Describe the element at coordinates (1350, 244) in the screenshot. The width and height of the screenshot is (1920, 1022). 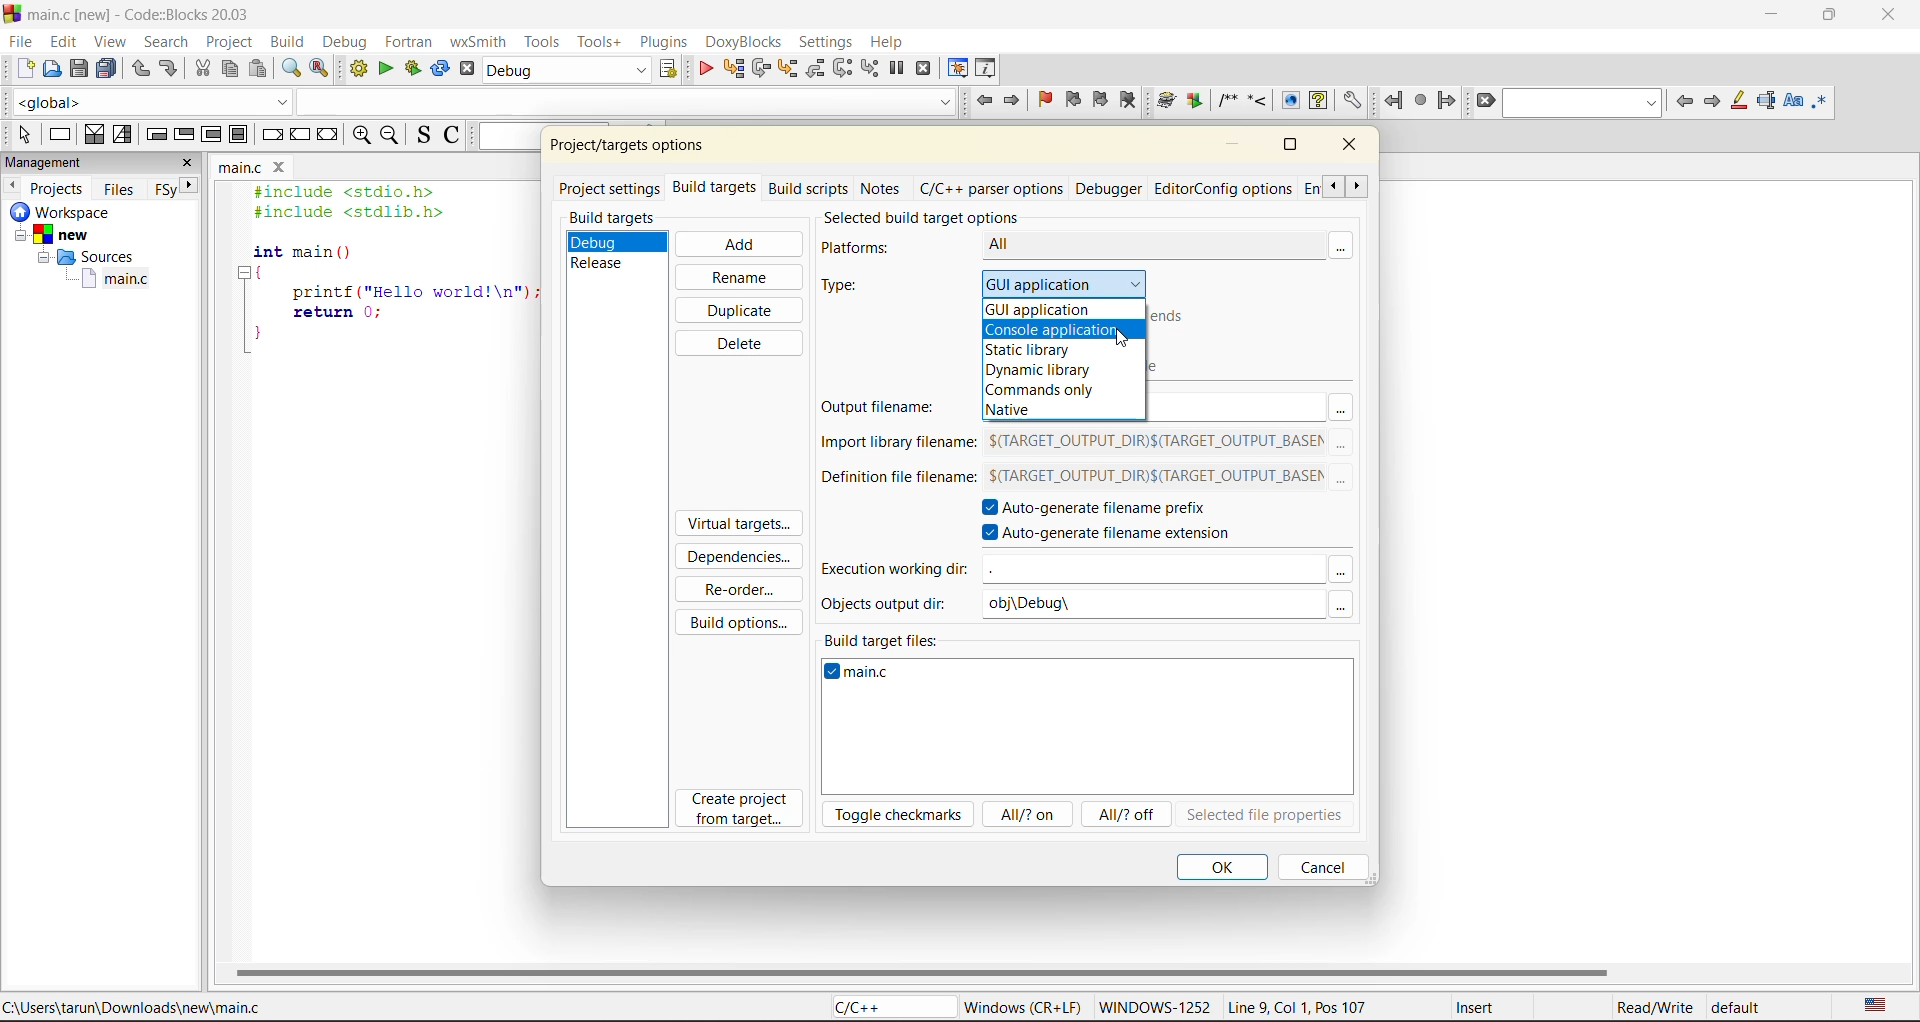
I see `More` at that location.